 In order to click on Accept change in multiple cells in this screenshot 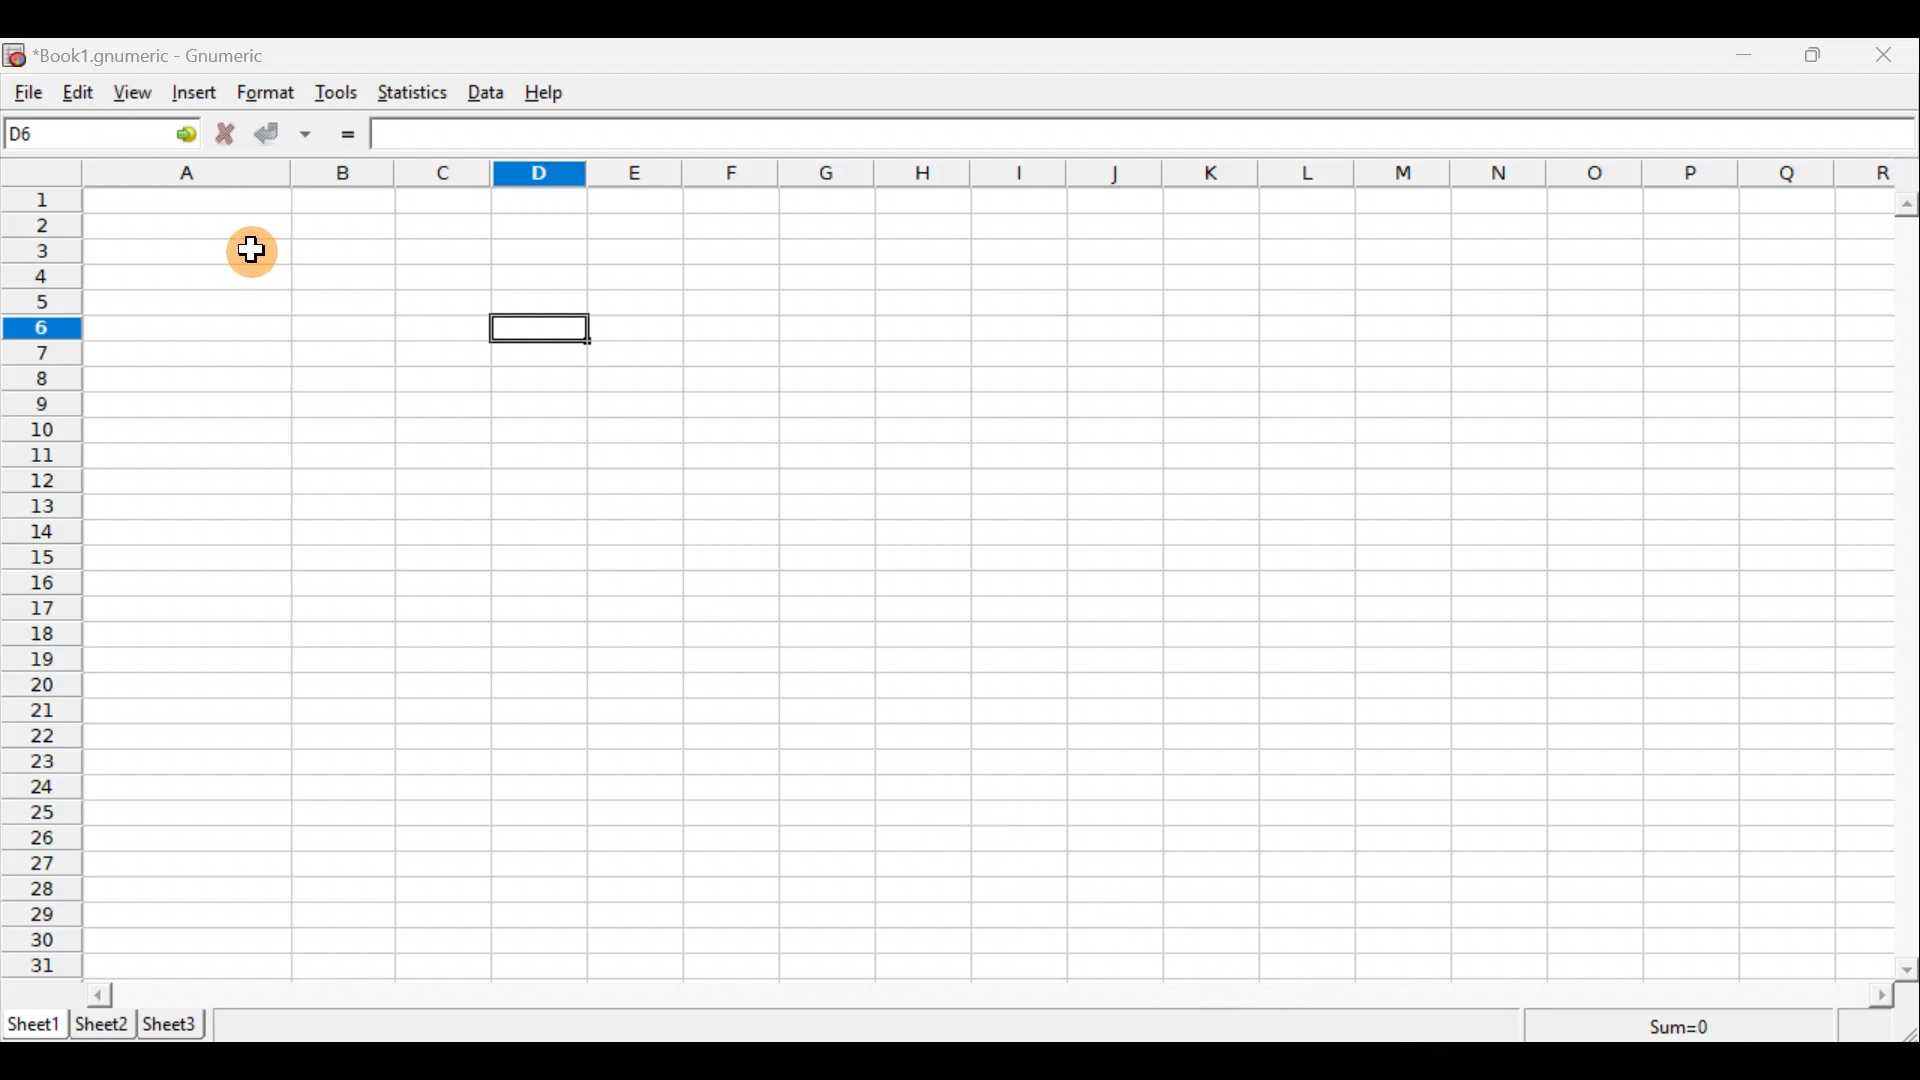, I will do `click(313, 134)`.